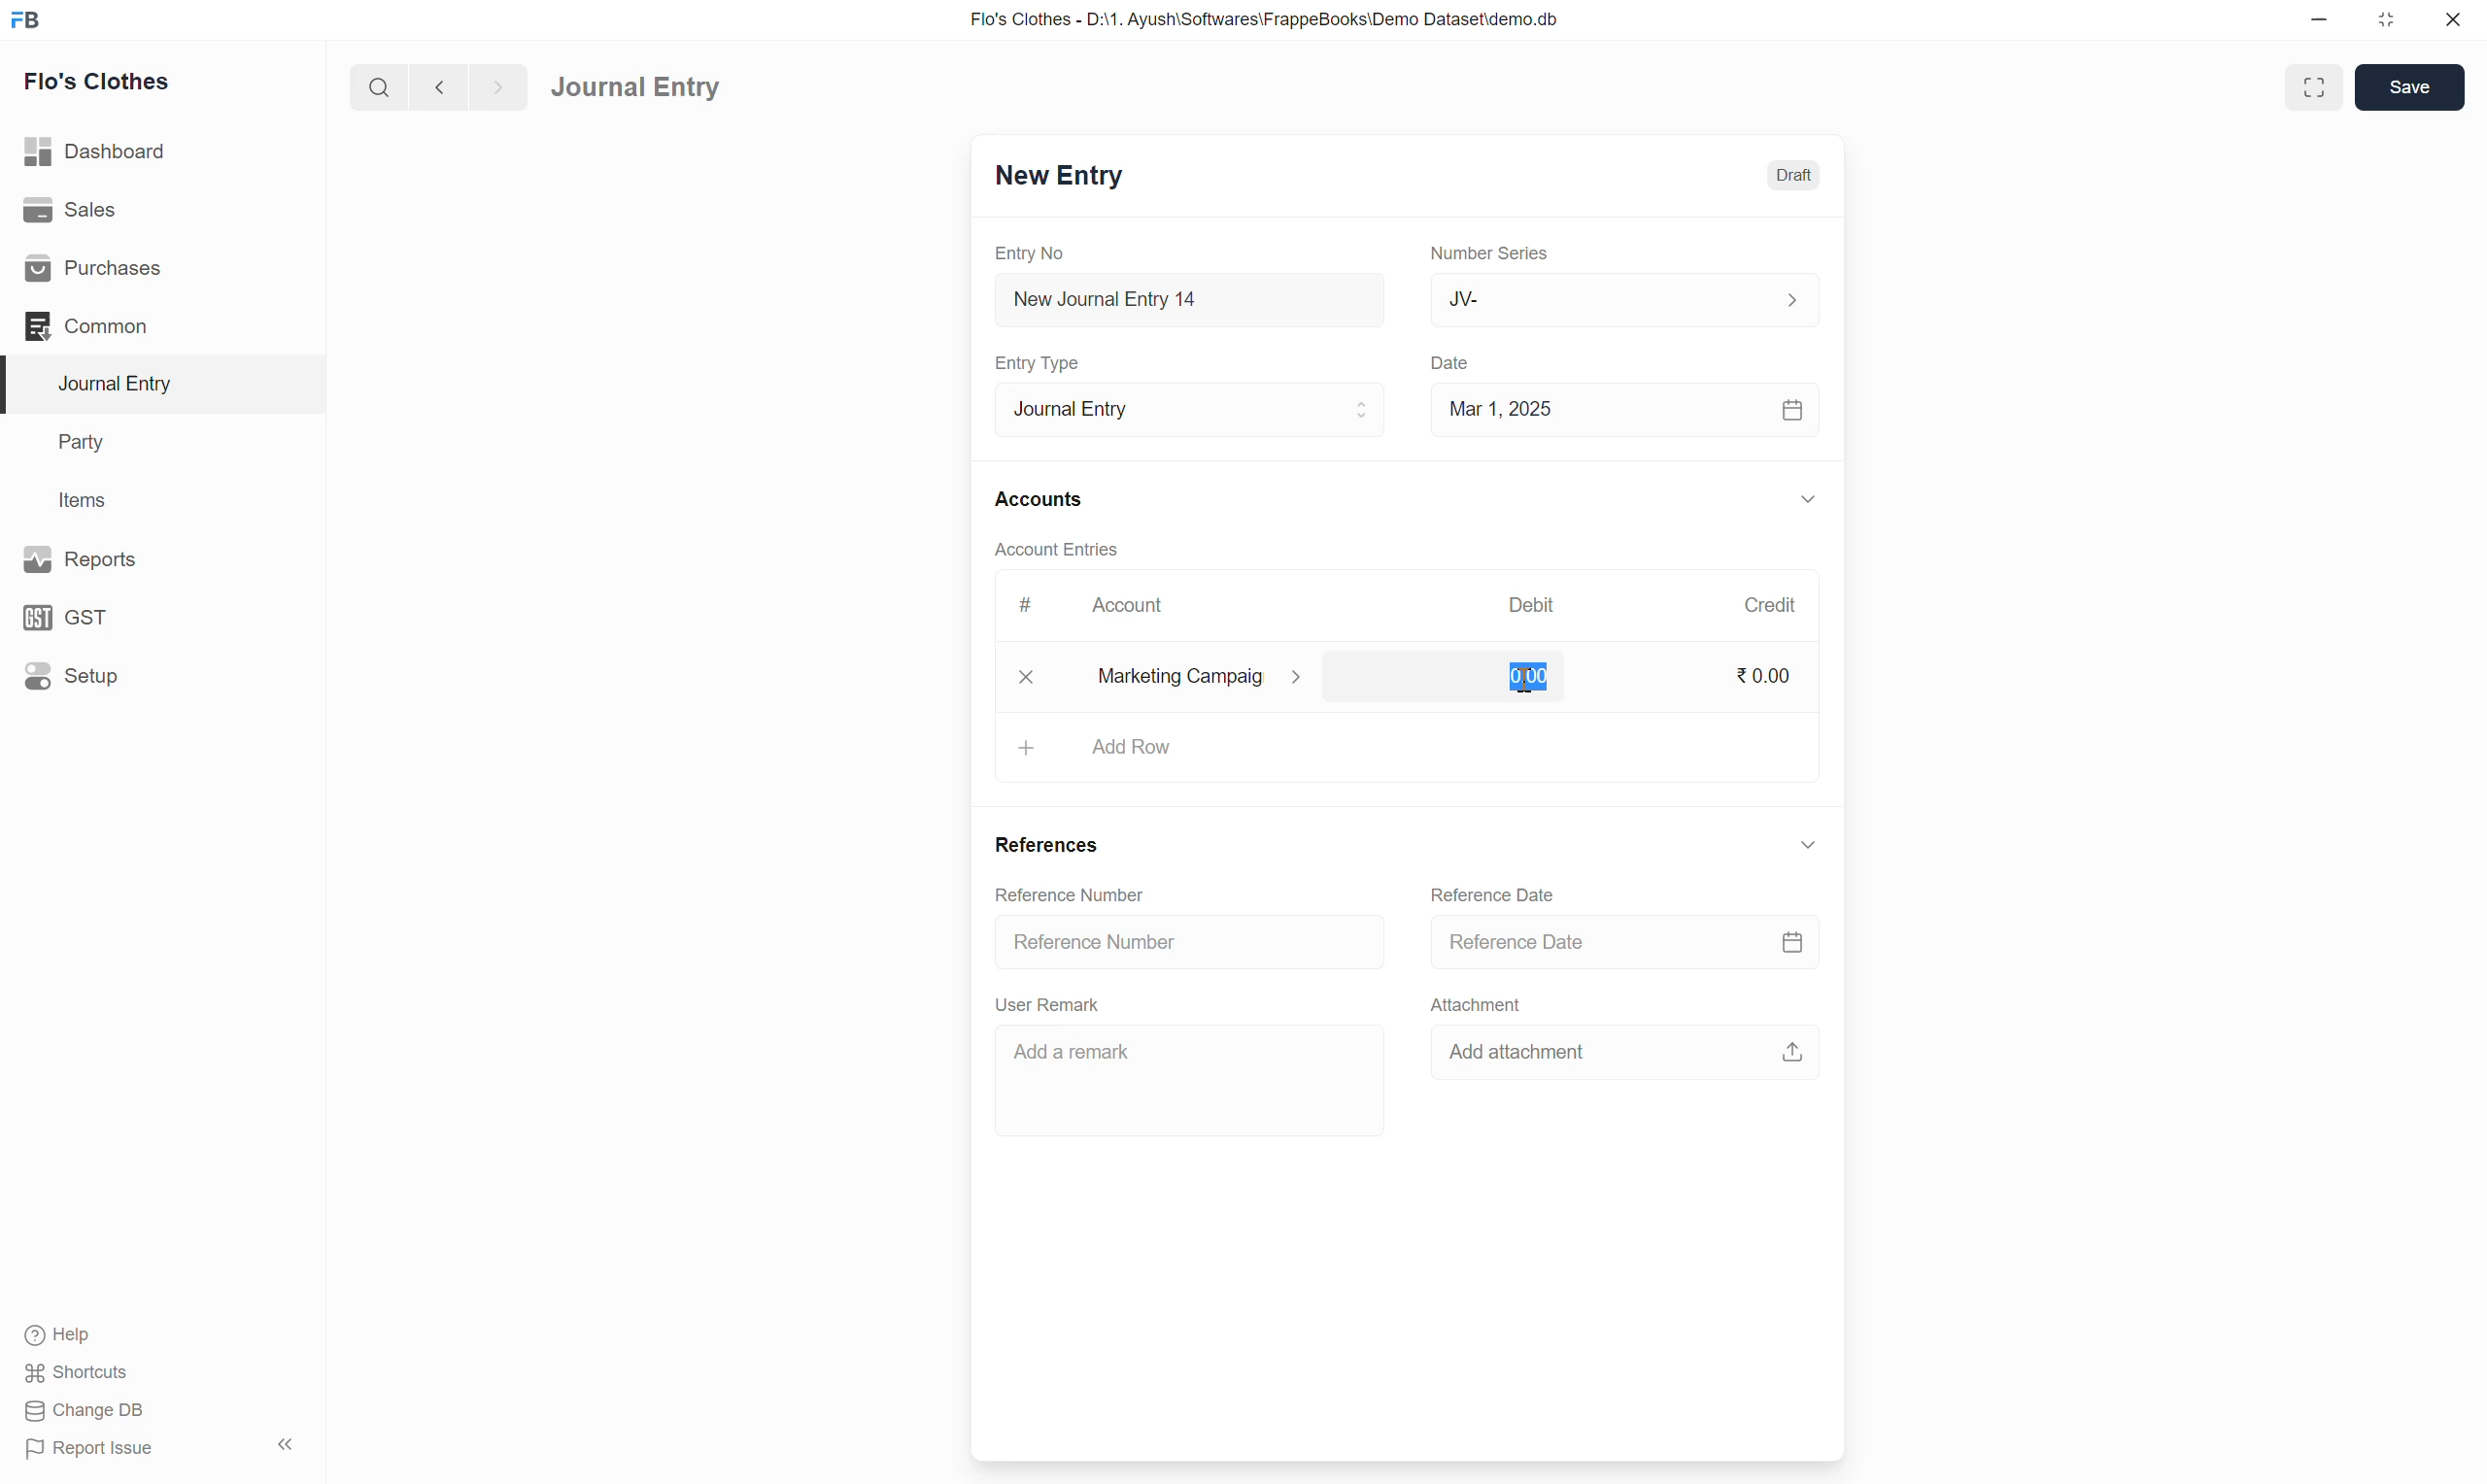  Describe the element at coordinates (1065, 894) in the screenshot. I see `Reference Number` at that location.